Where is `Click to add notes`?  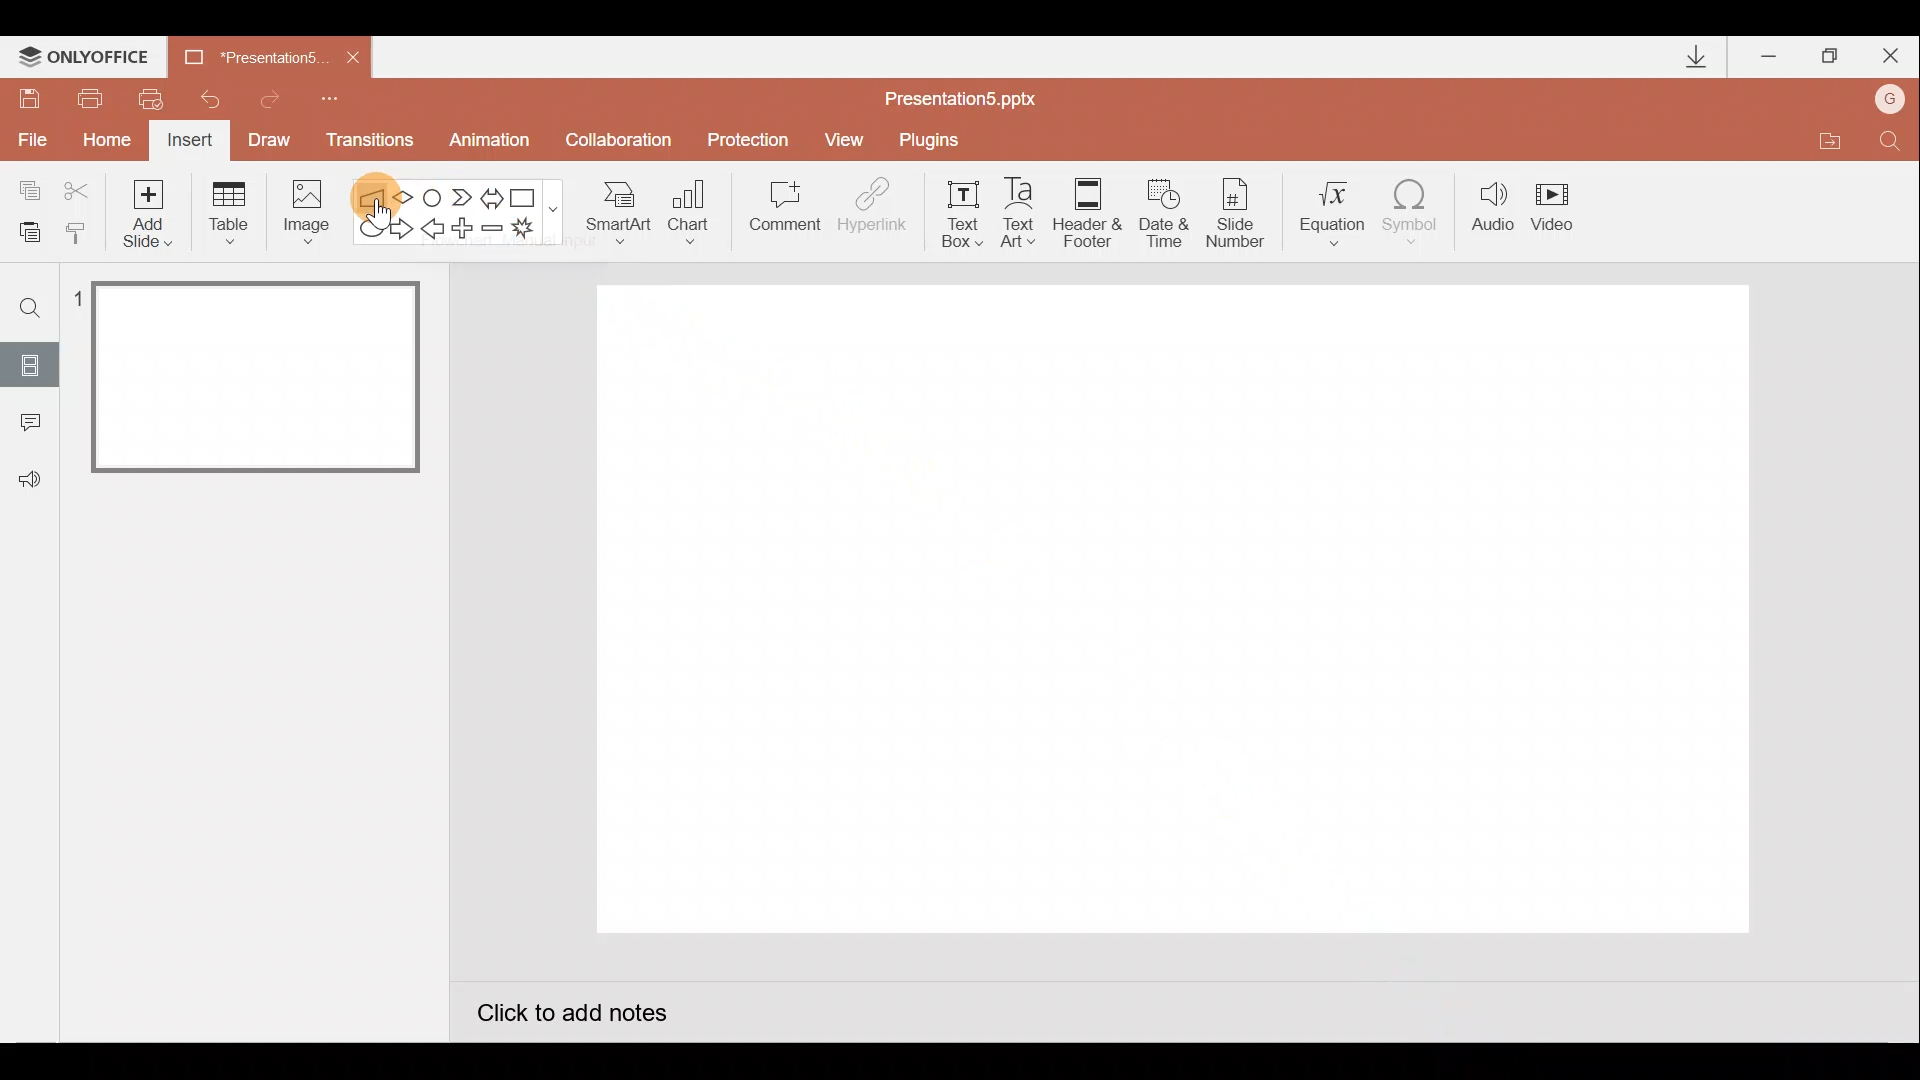
Click to add notes is located at coordinates (570, 1016).